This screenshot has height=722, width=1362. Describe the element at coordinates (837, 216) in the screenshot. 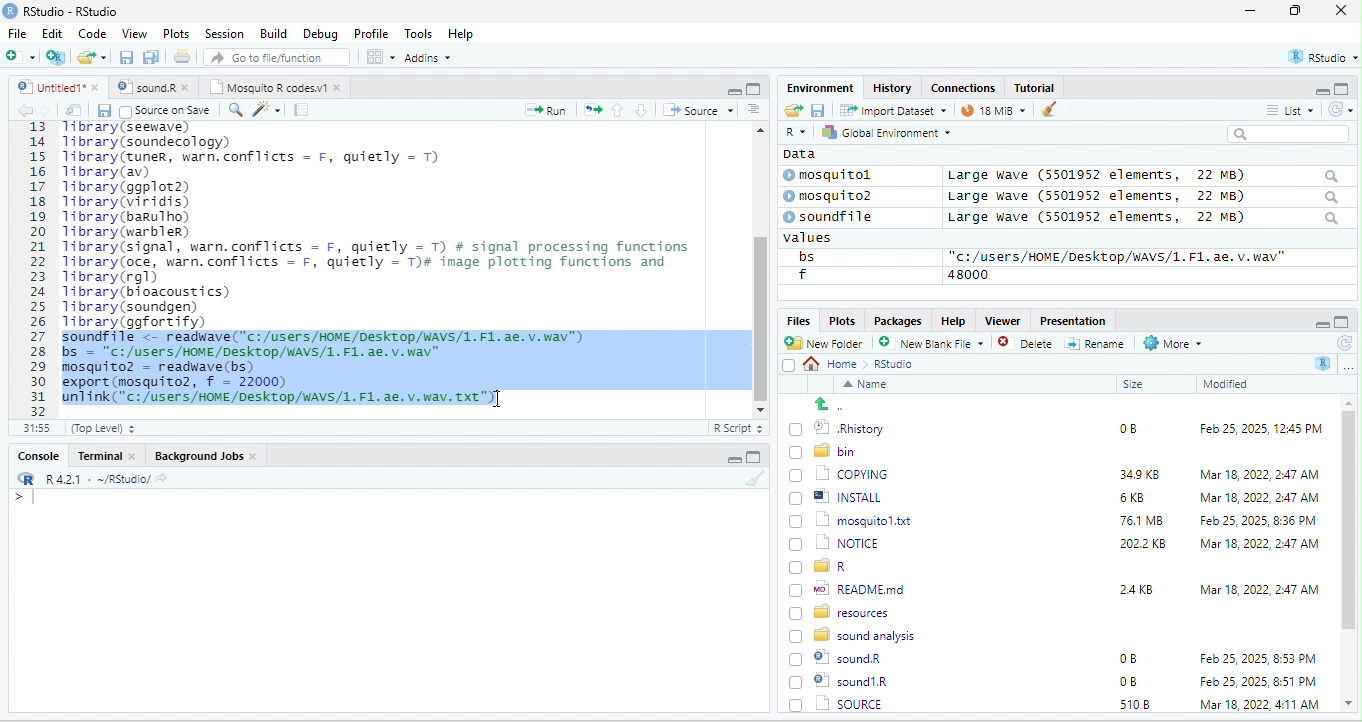

I see `© soundfile` at that location.